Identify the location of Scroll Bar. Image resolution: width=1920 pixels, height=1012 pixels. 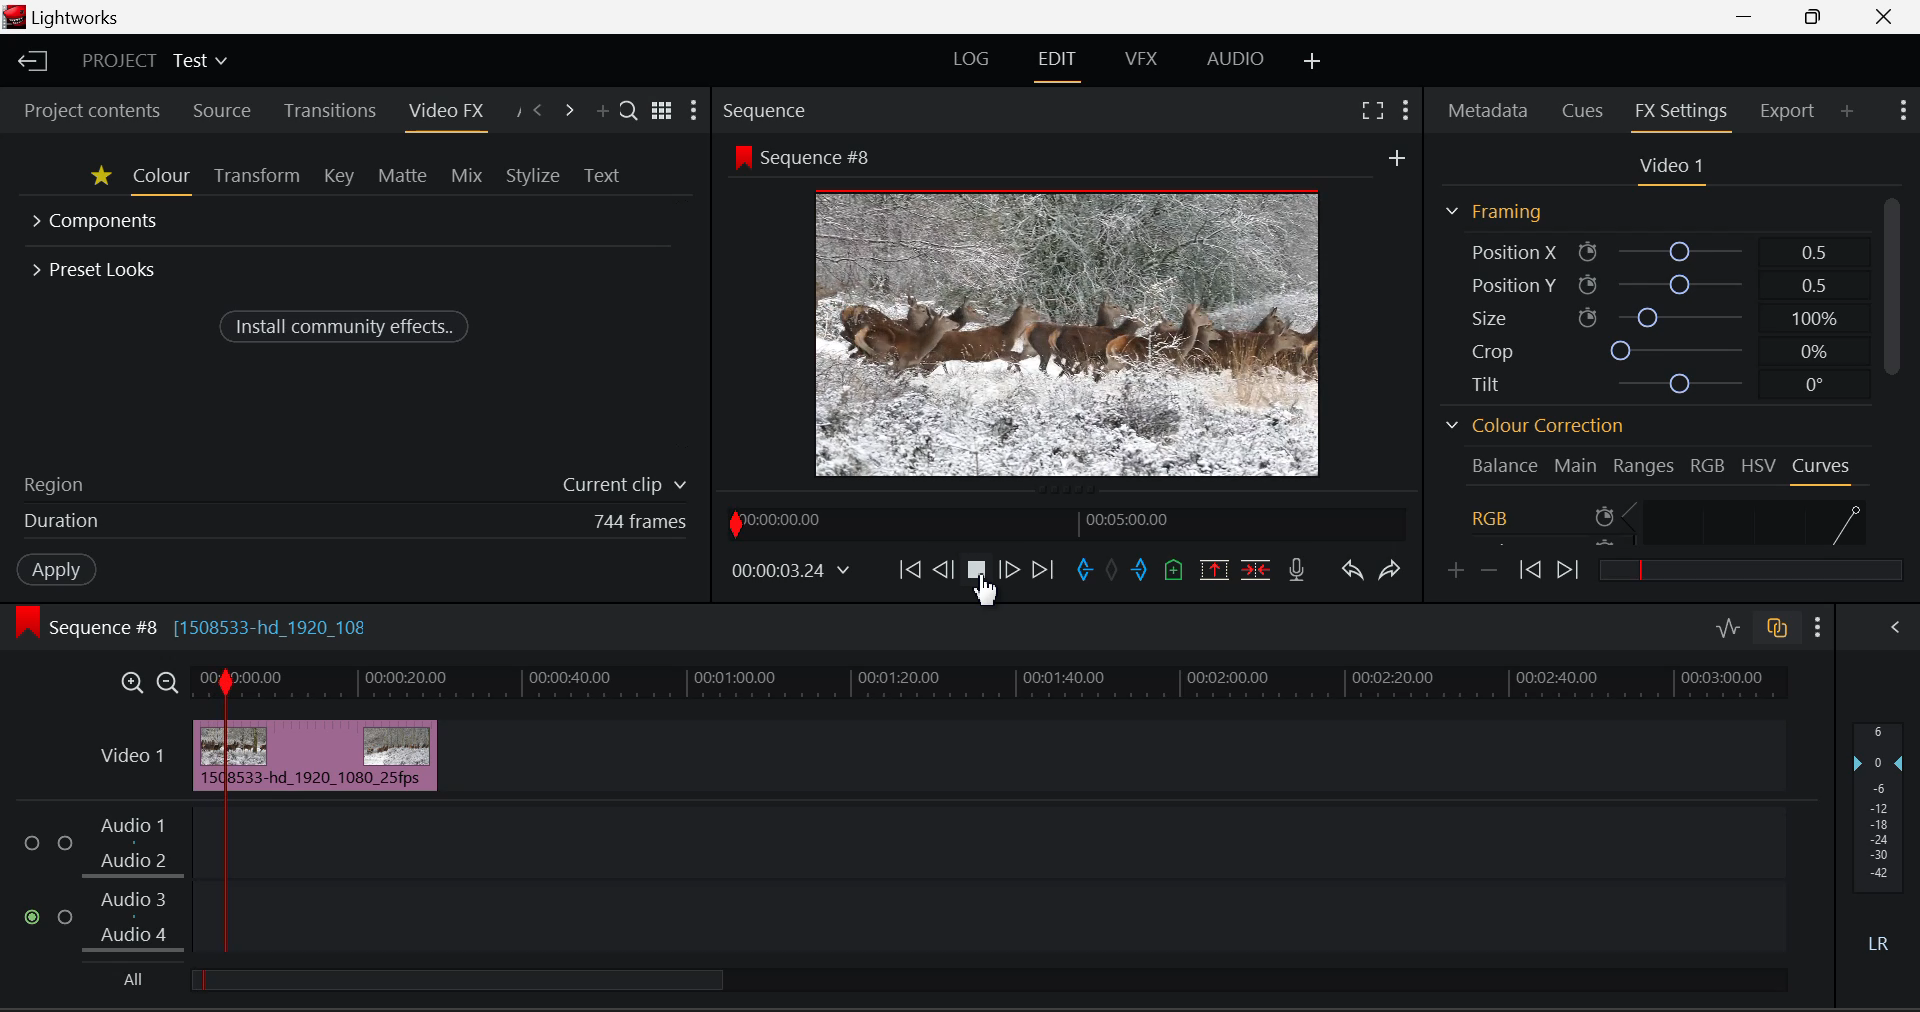
(1897, 373).